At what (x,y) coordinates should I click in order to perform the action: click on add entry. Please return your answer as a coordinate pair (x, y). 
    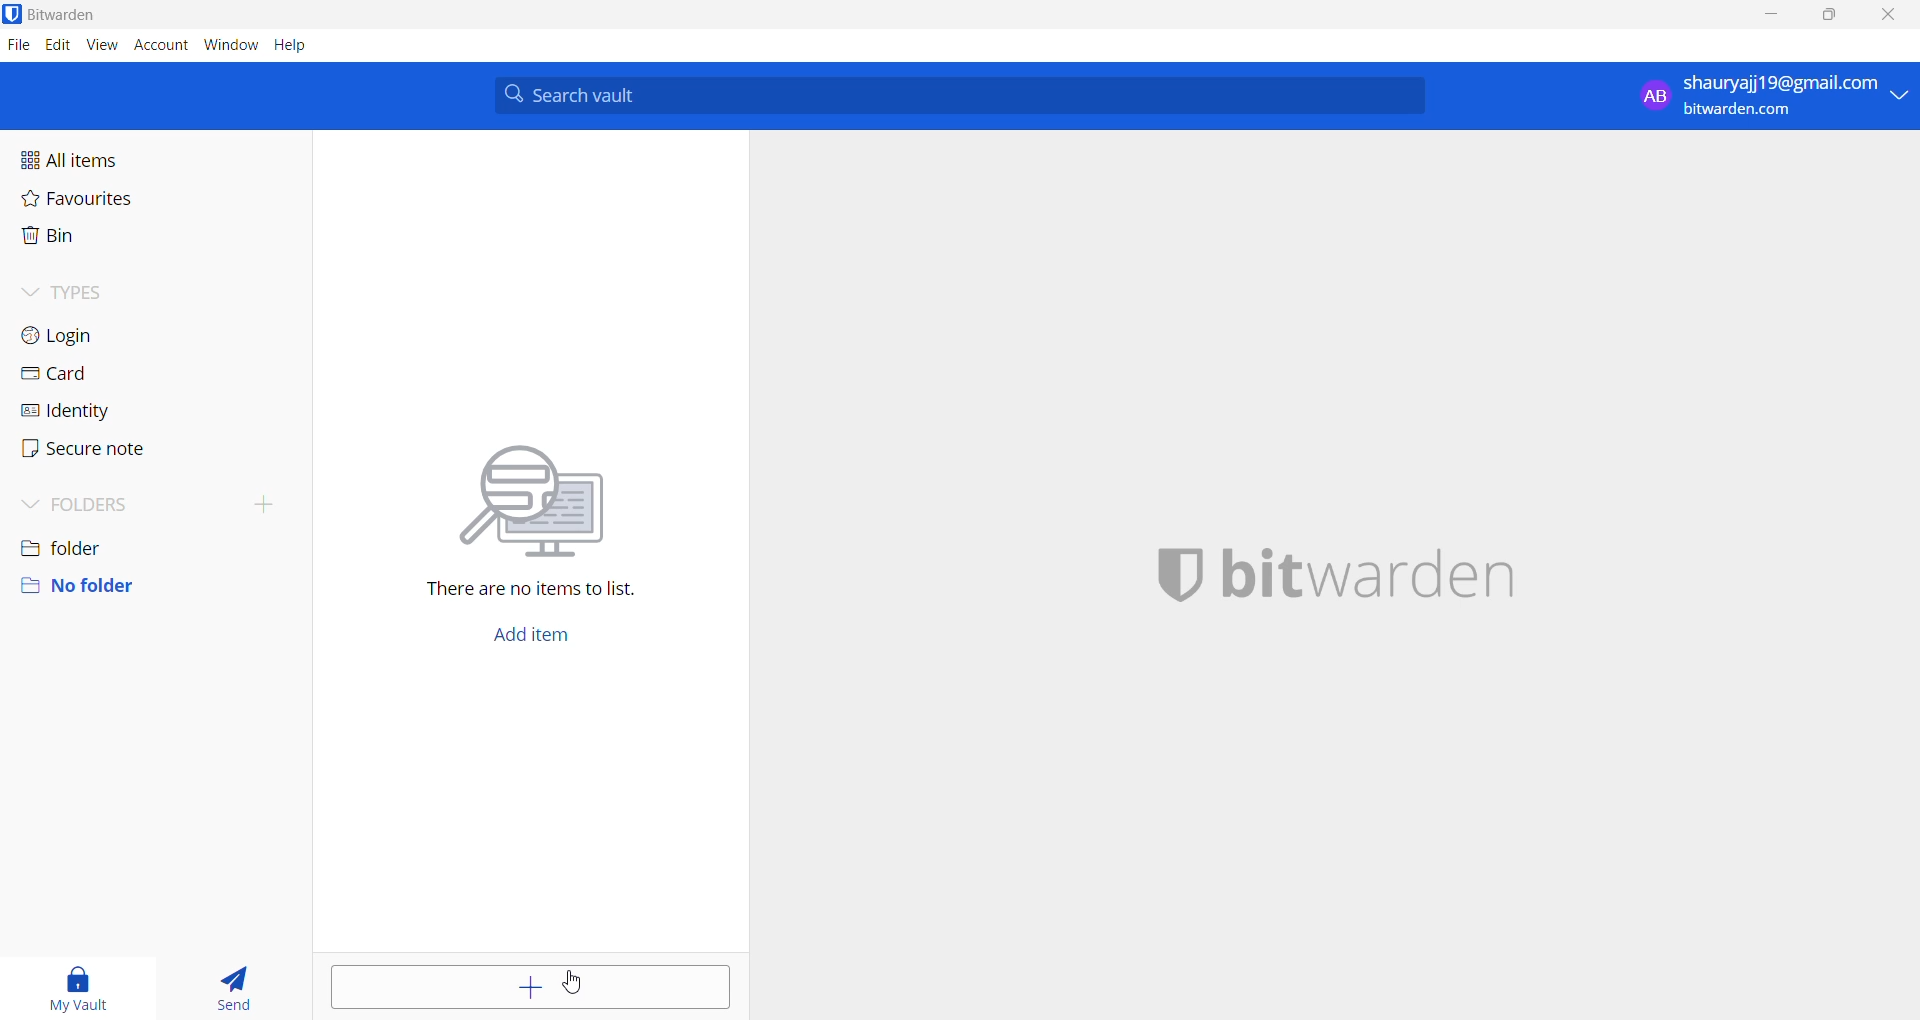
    Looking at the image, I should click on (530, 985).